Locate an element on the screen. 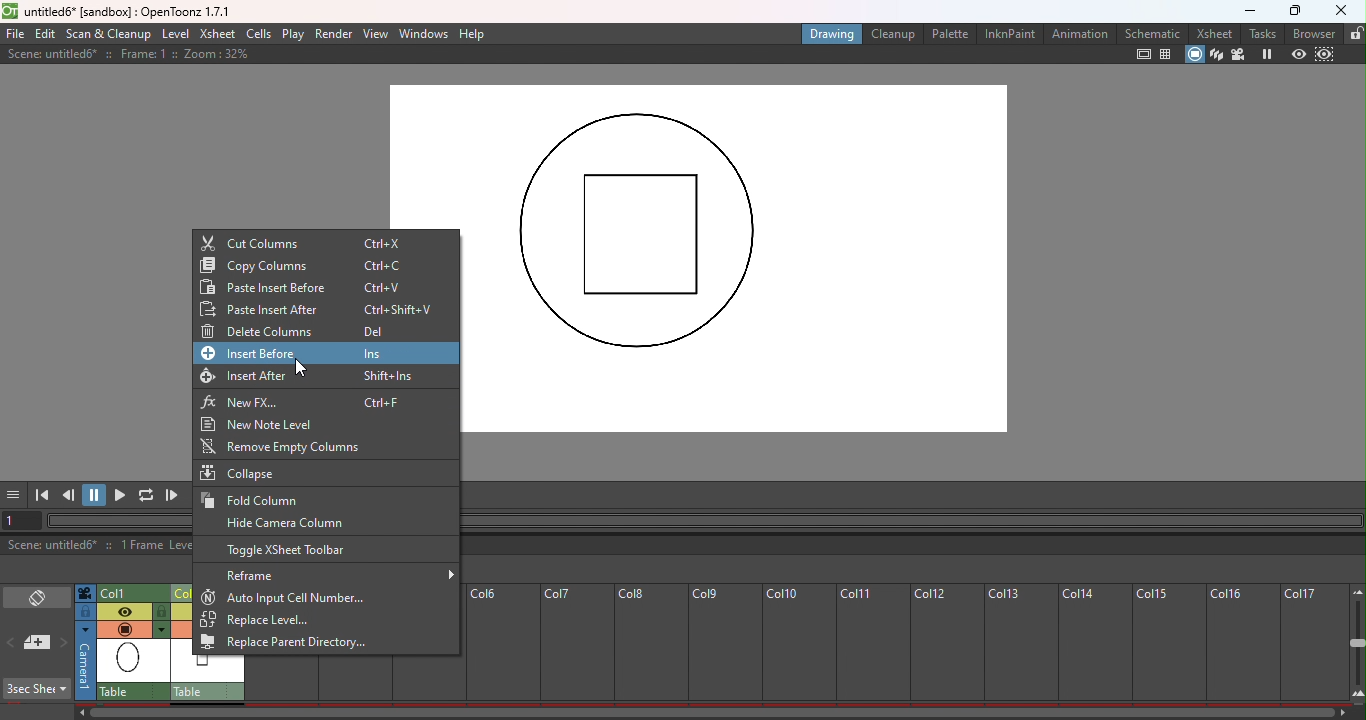  Sub-camera preview is located at coordinates (1327, 54).